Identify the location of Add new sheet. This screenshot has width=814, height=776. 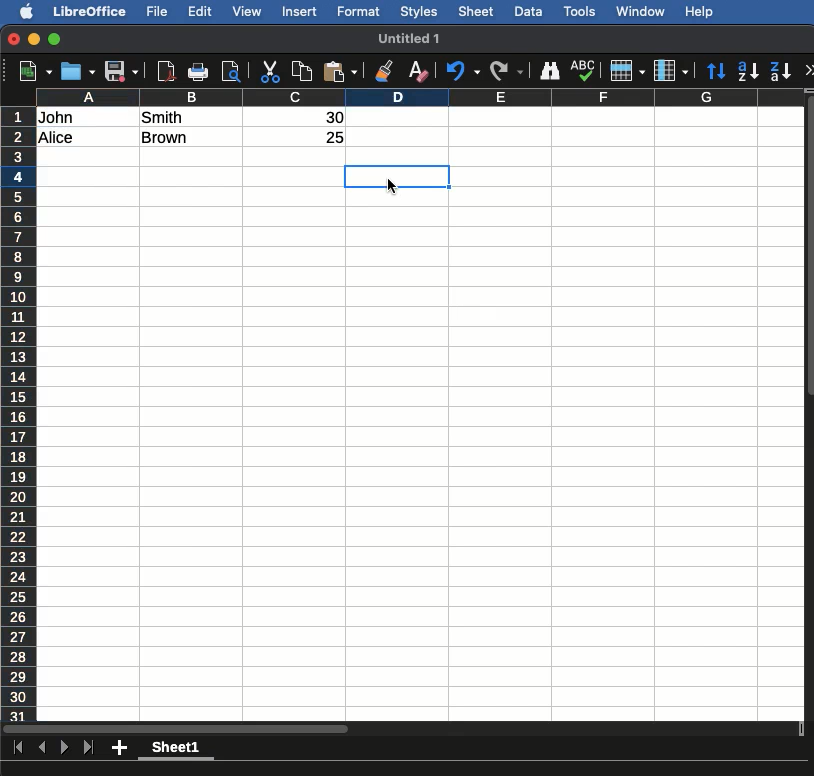
(118, 748).